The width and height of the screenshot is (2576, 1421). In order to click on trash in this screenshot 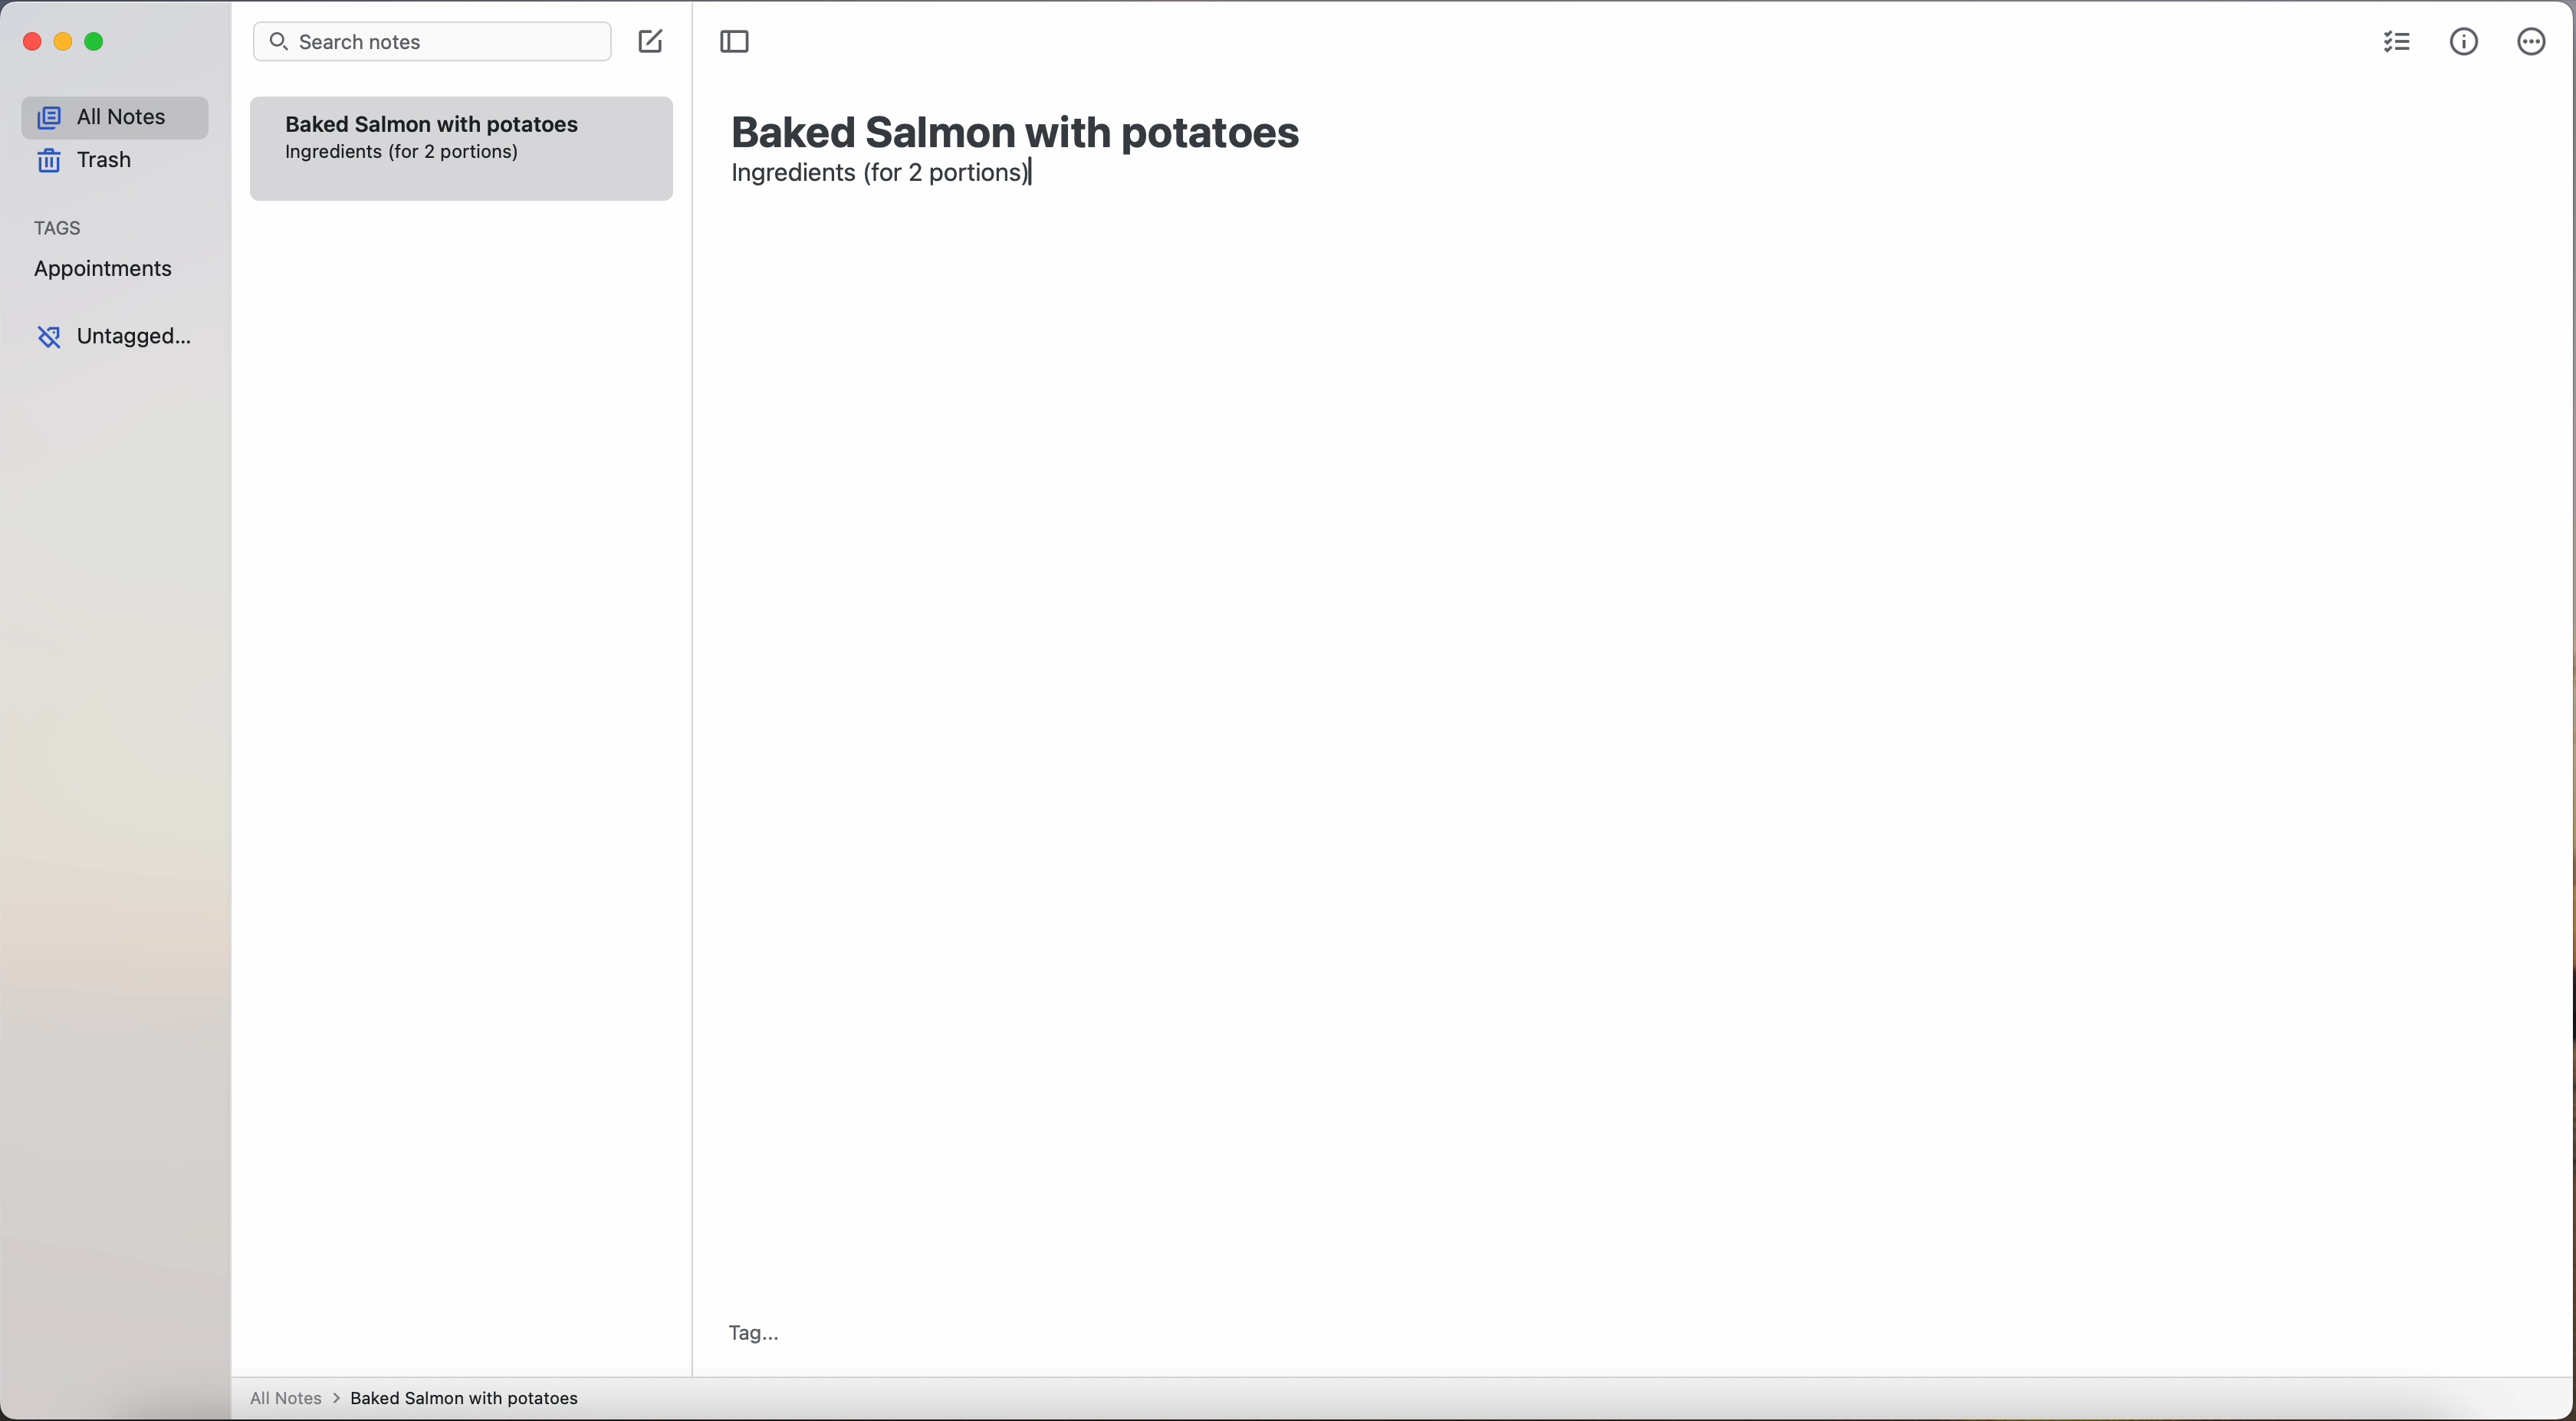, I will do `click(92, 161)`.